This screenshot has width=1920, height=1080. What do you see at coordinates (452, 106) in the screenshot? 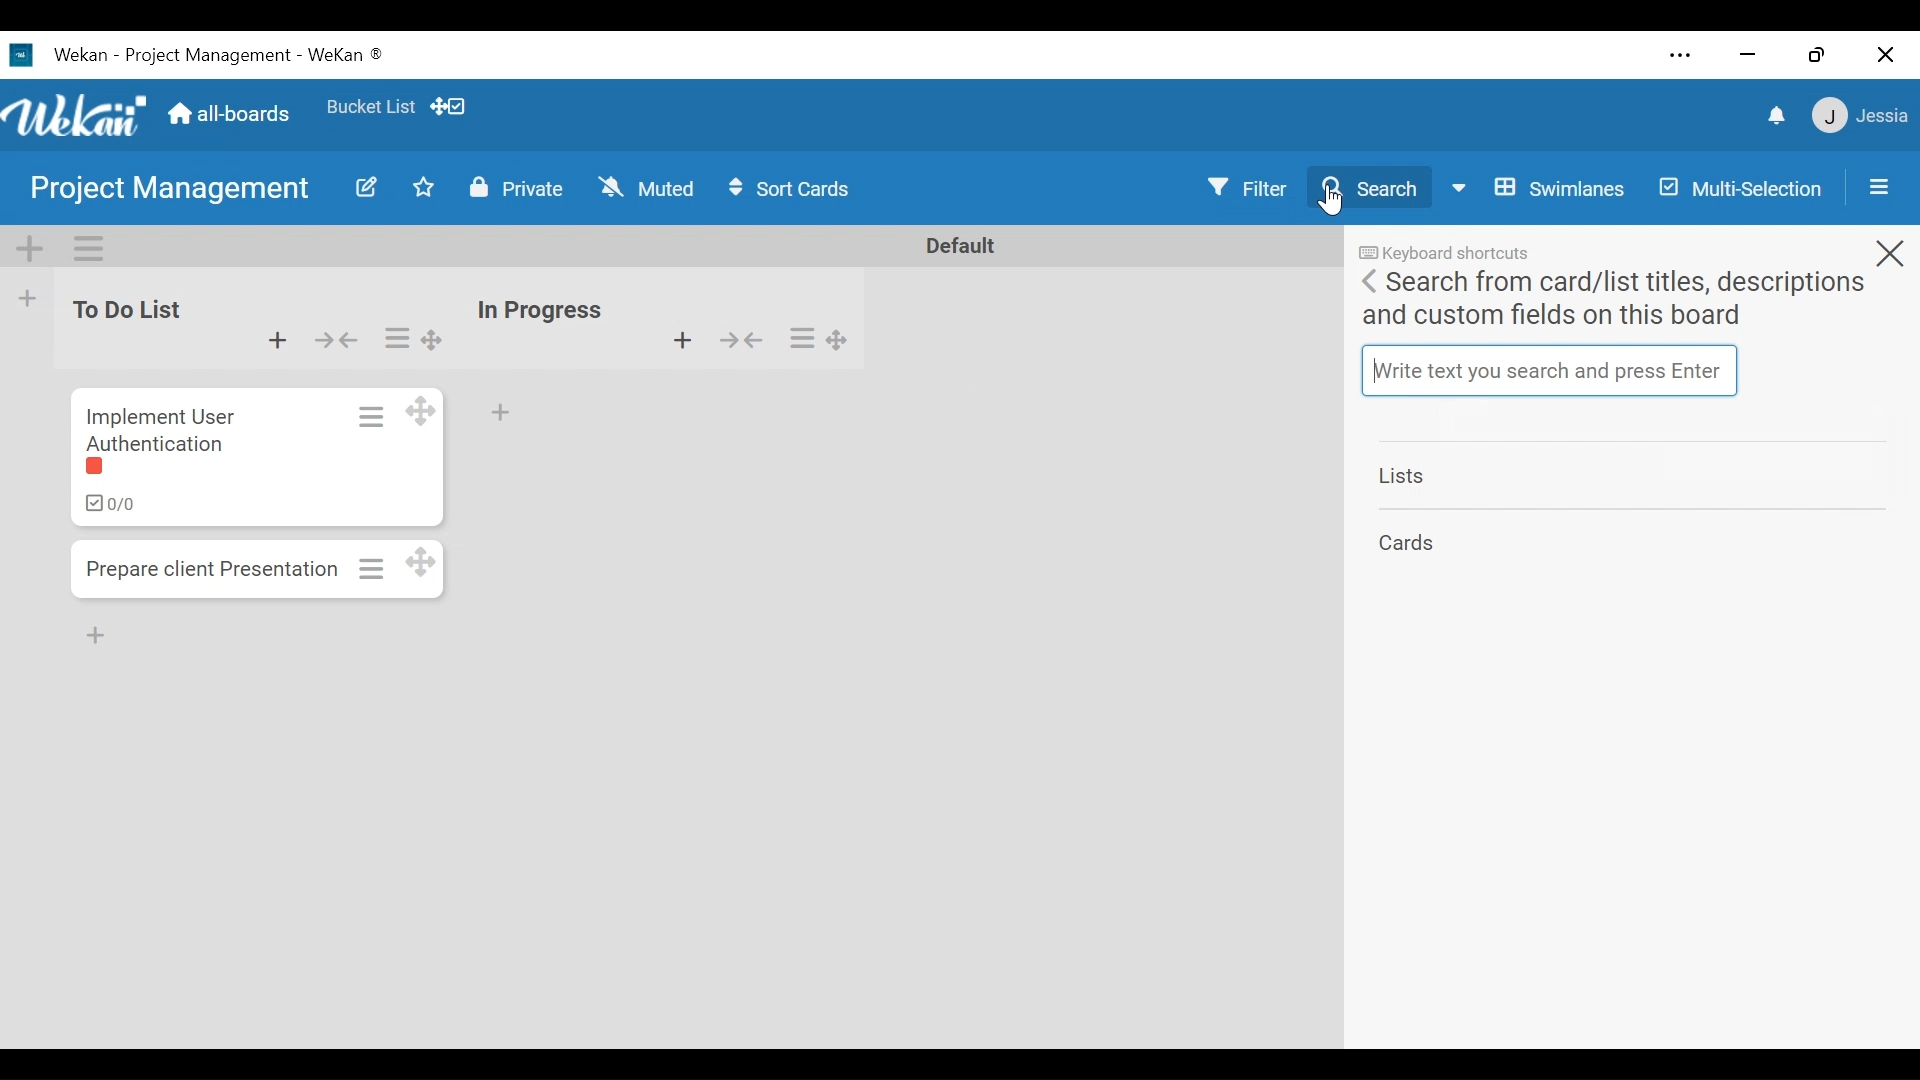
I see `Show/Hide Desktop drag icons` at bounding box center [452, 106].